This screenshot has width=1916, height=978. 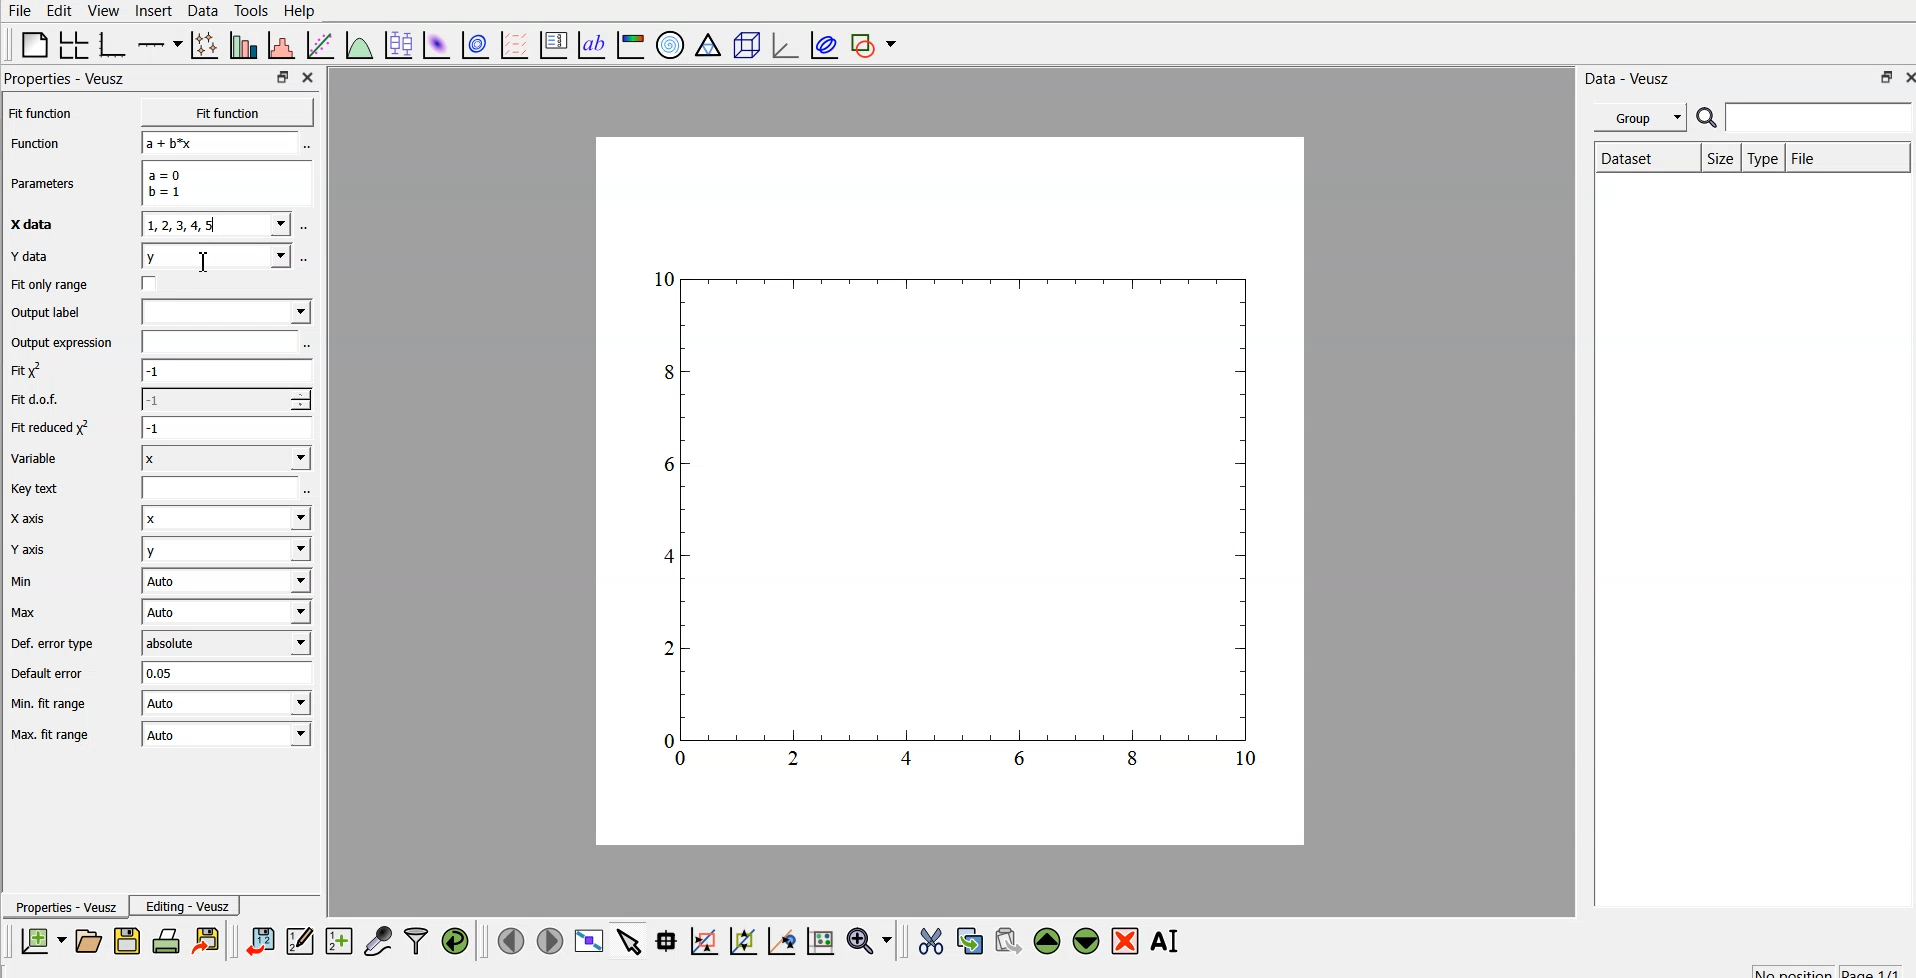 What do you see at coordinates (1647, 157) in the screenshot?
I see ` Dataset` at bounding box center [1647, 157].